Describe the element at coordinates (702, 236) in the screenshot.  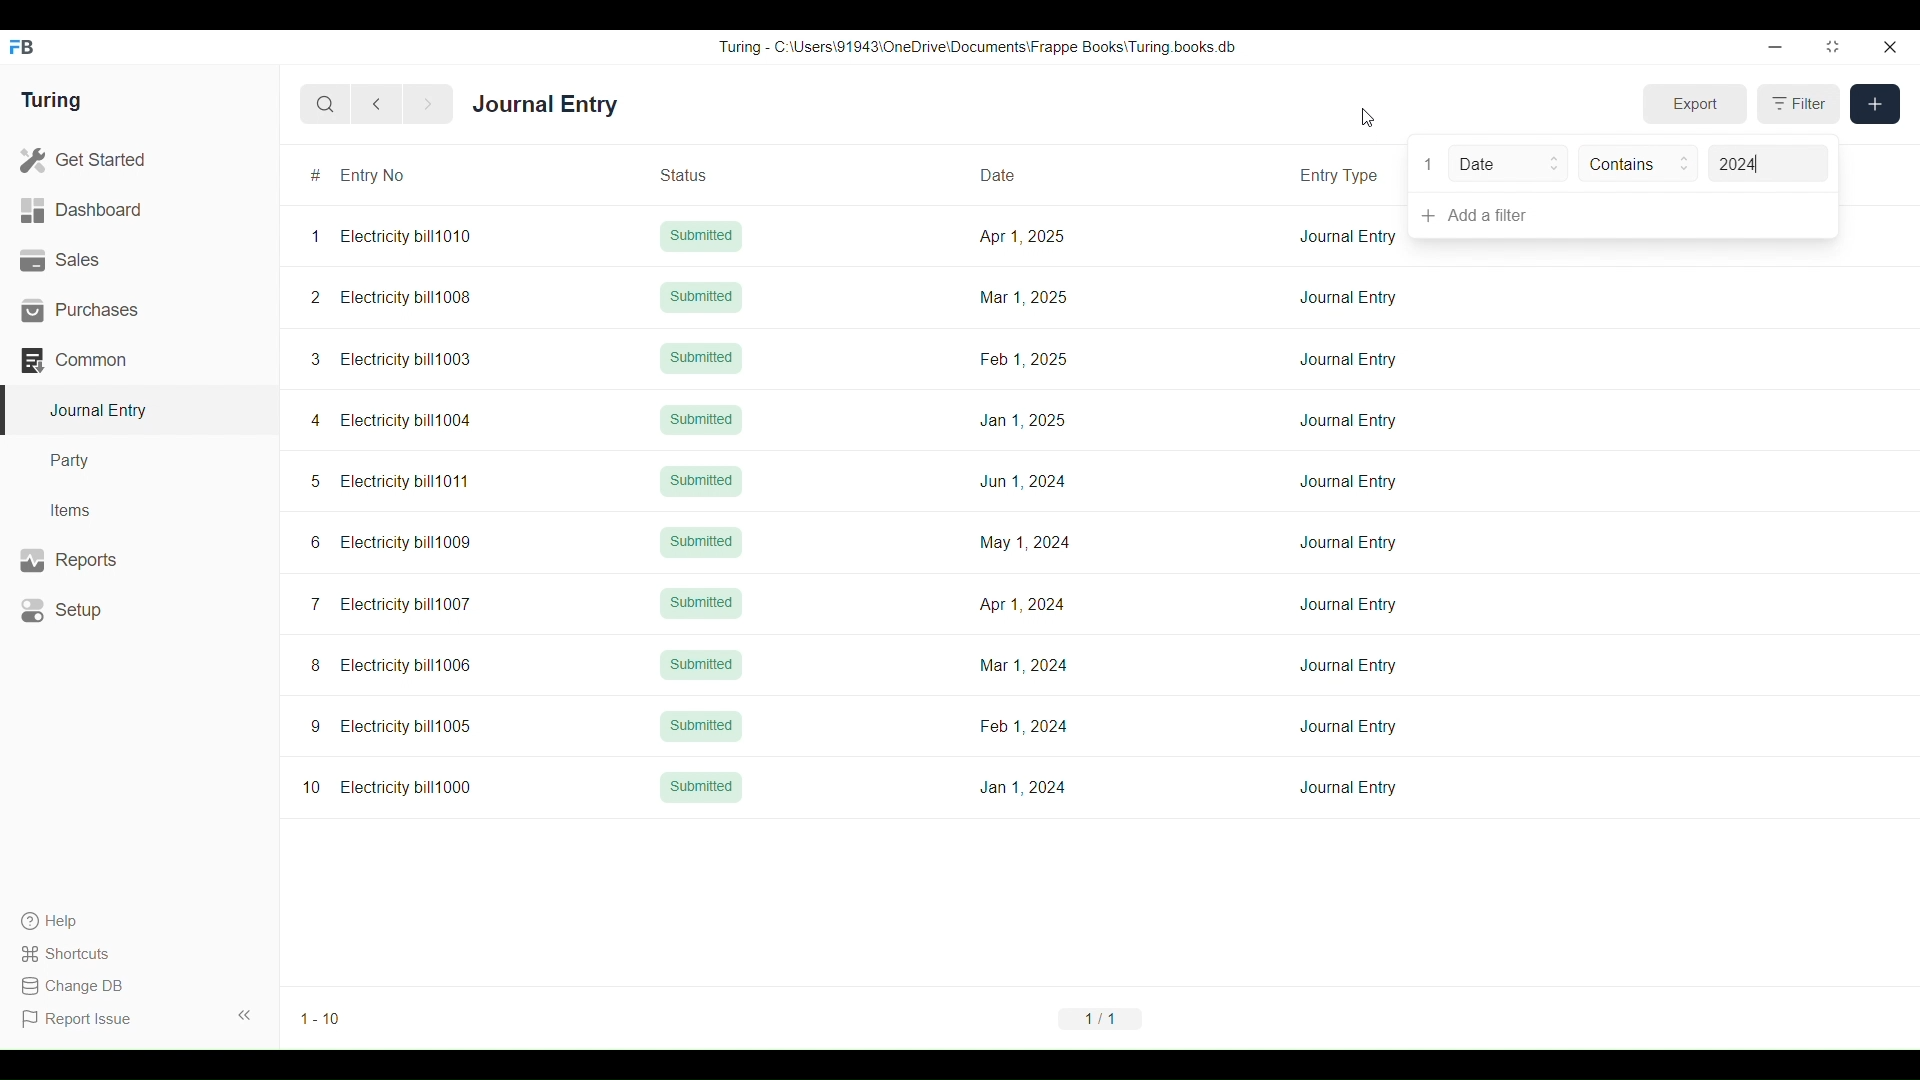
I see `Submitted` at that location.